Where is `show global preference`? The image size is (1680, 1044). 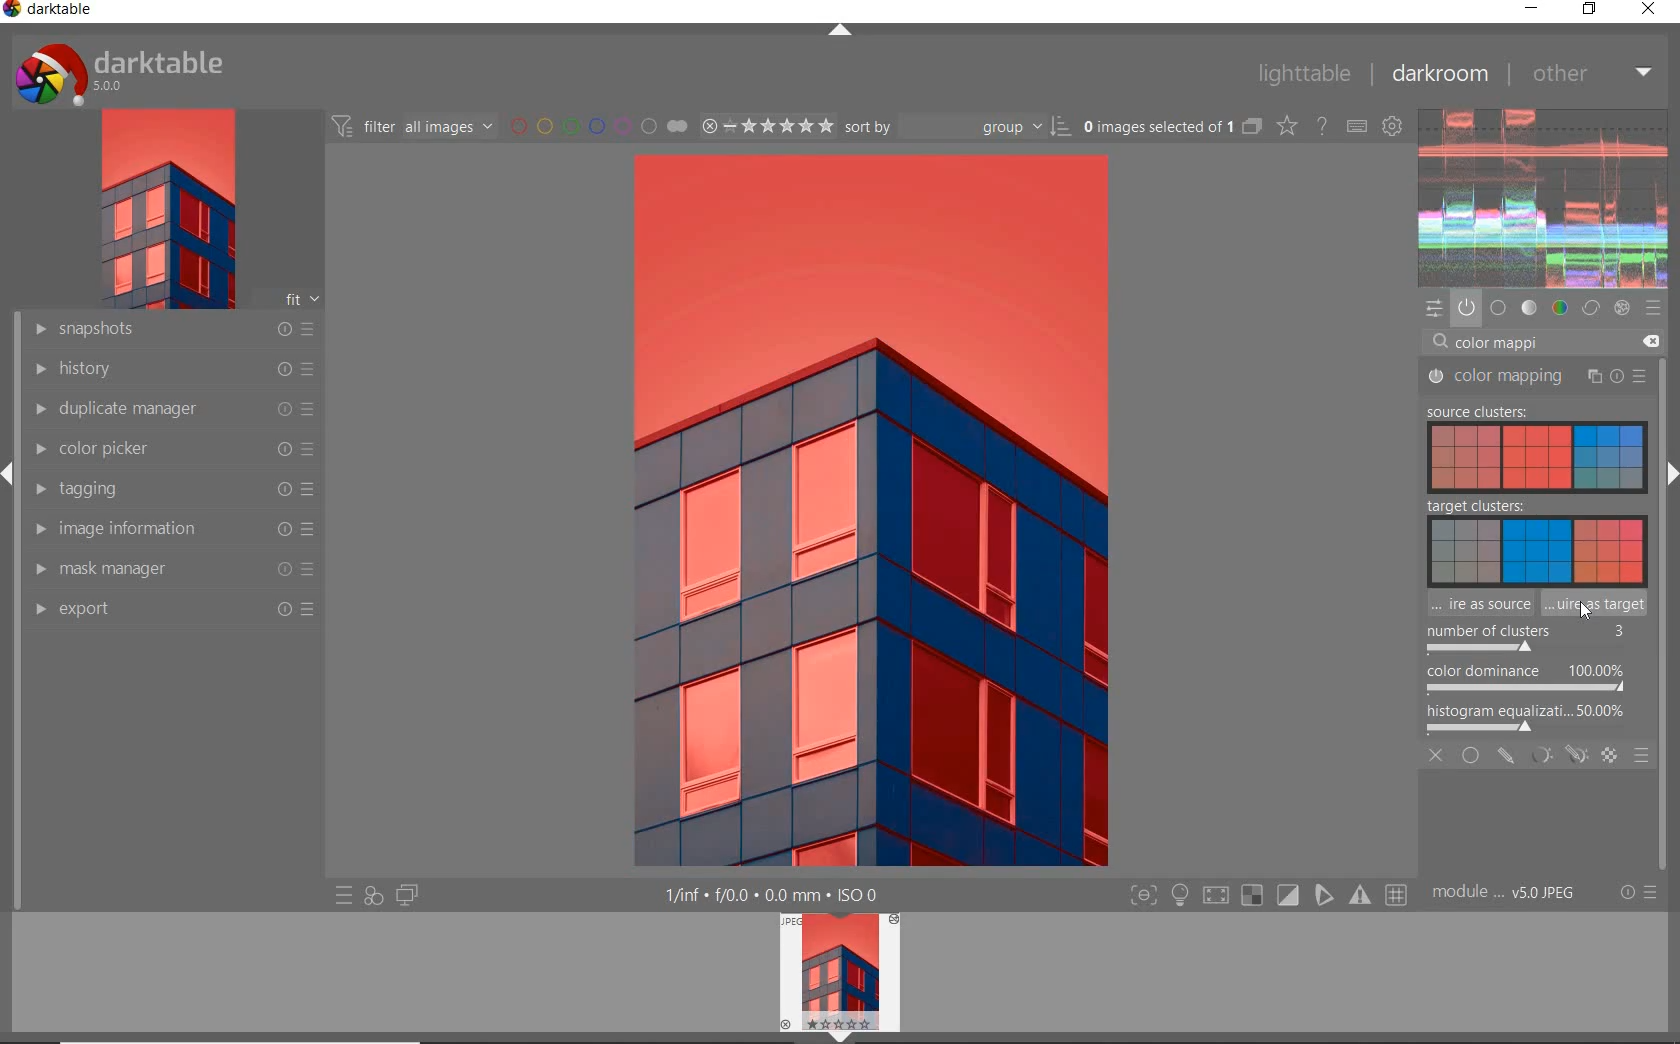
show global preference is located at coordinates (1393, 127).